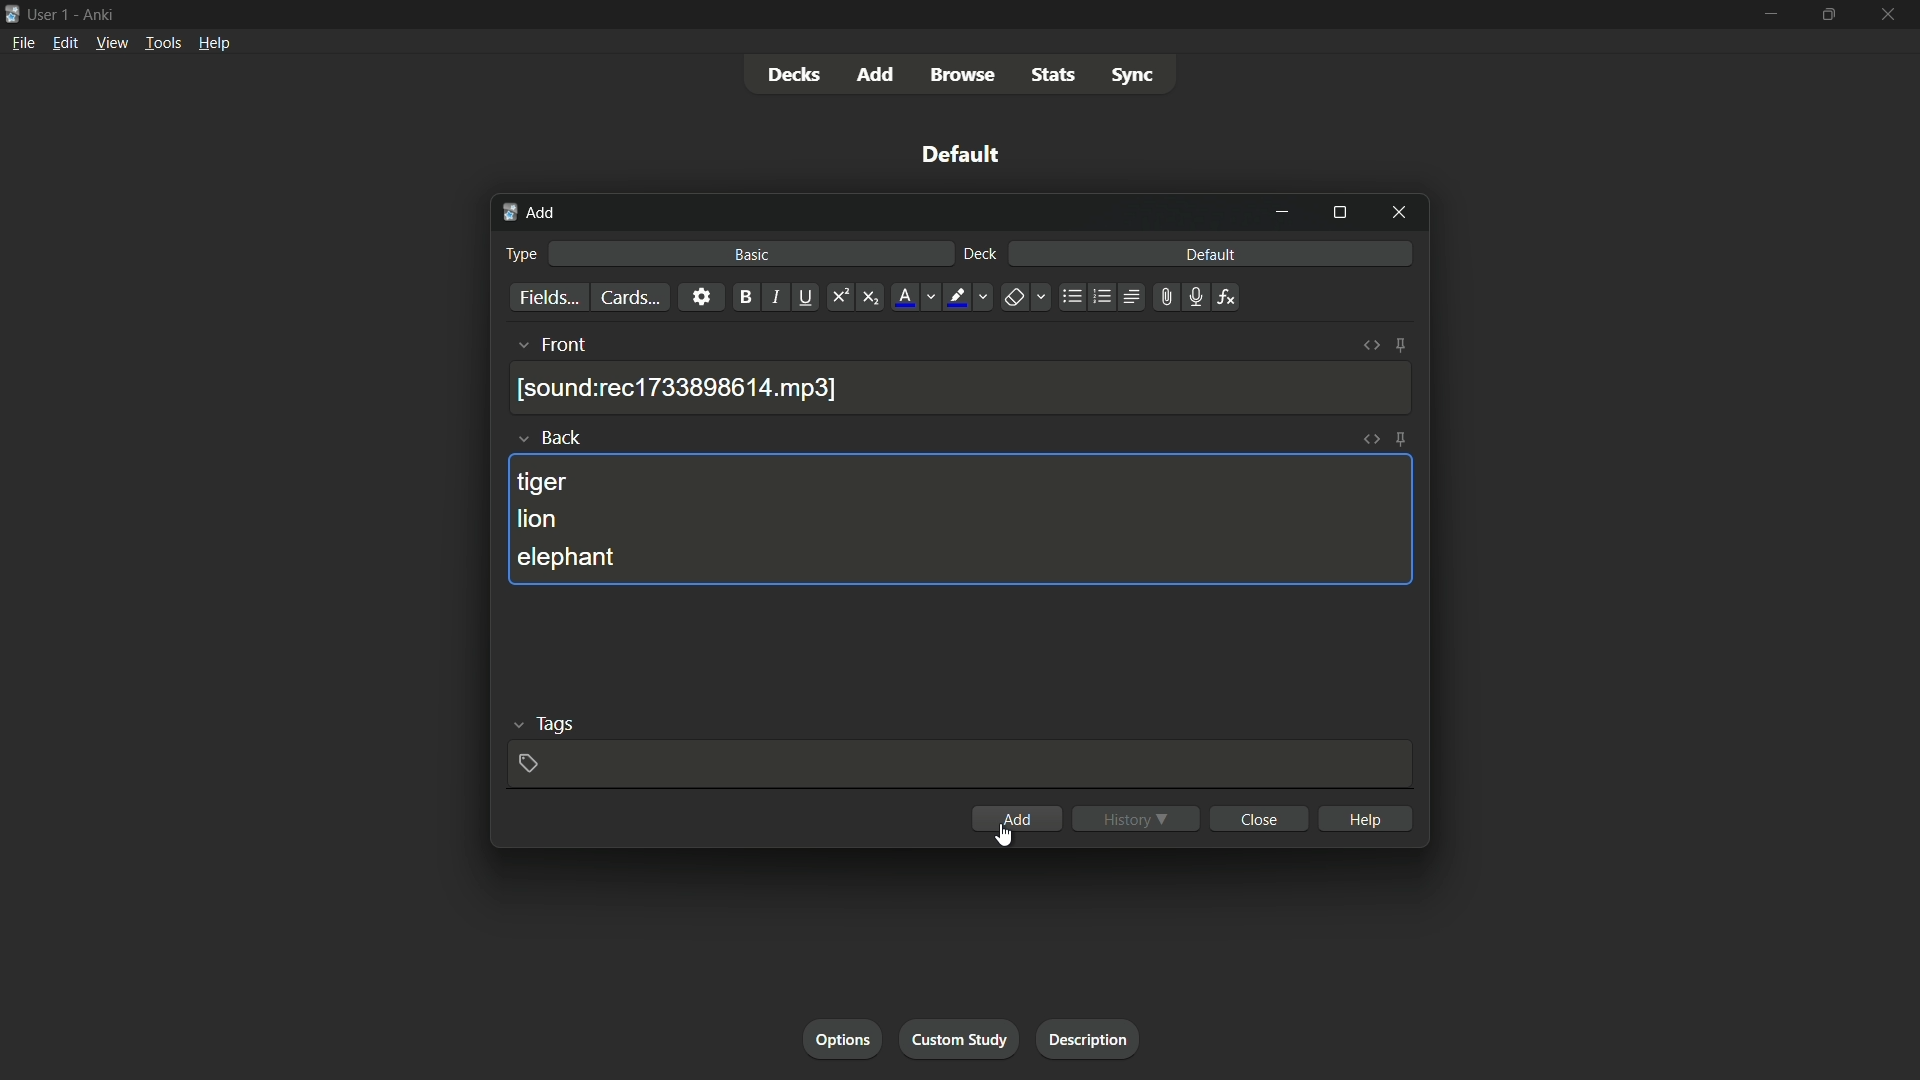 The height and width of the screenshot is (1080, 1920). What do you see at coordinates (554, 726) in the screenshot?
I see `tags` at bounding box center [554, 726].